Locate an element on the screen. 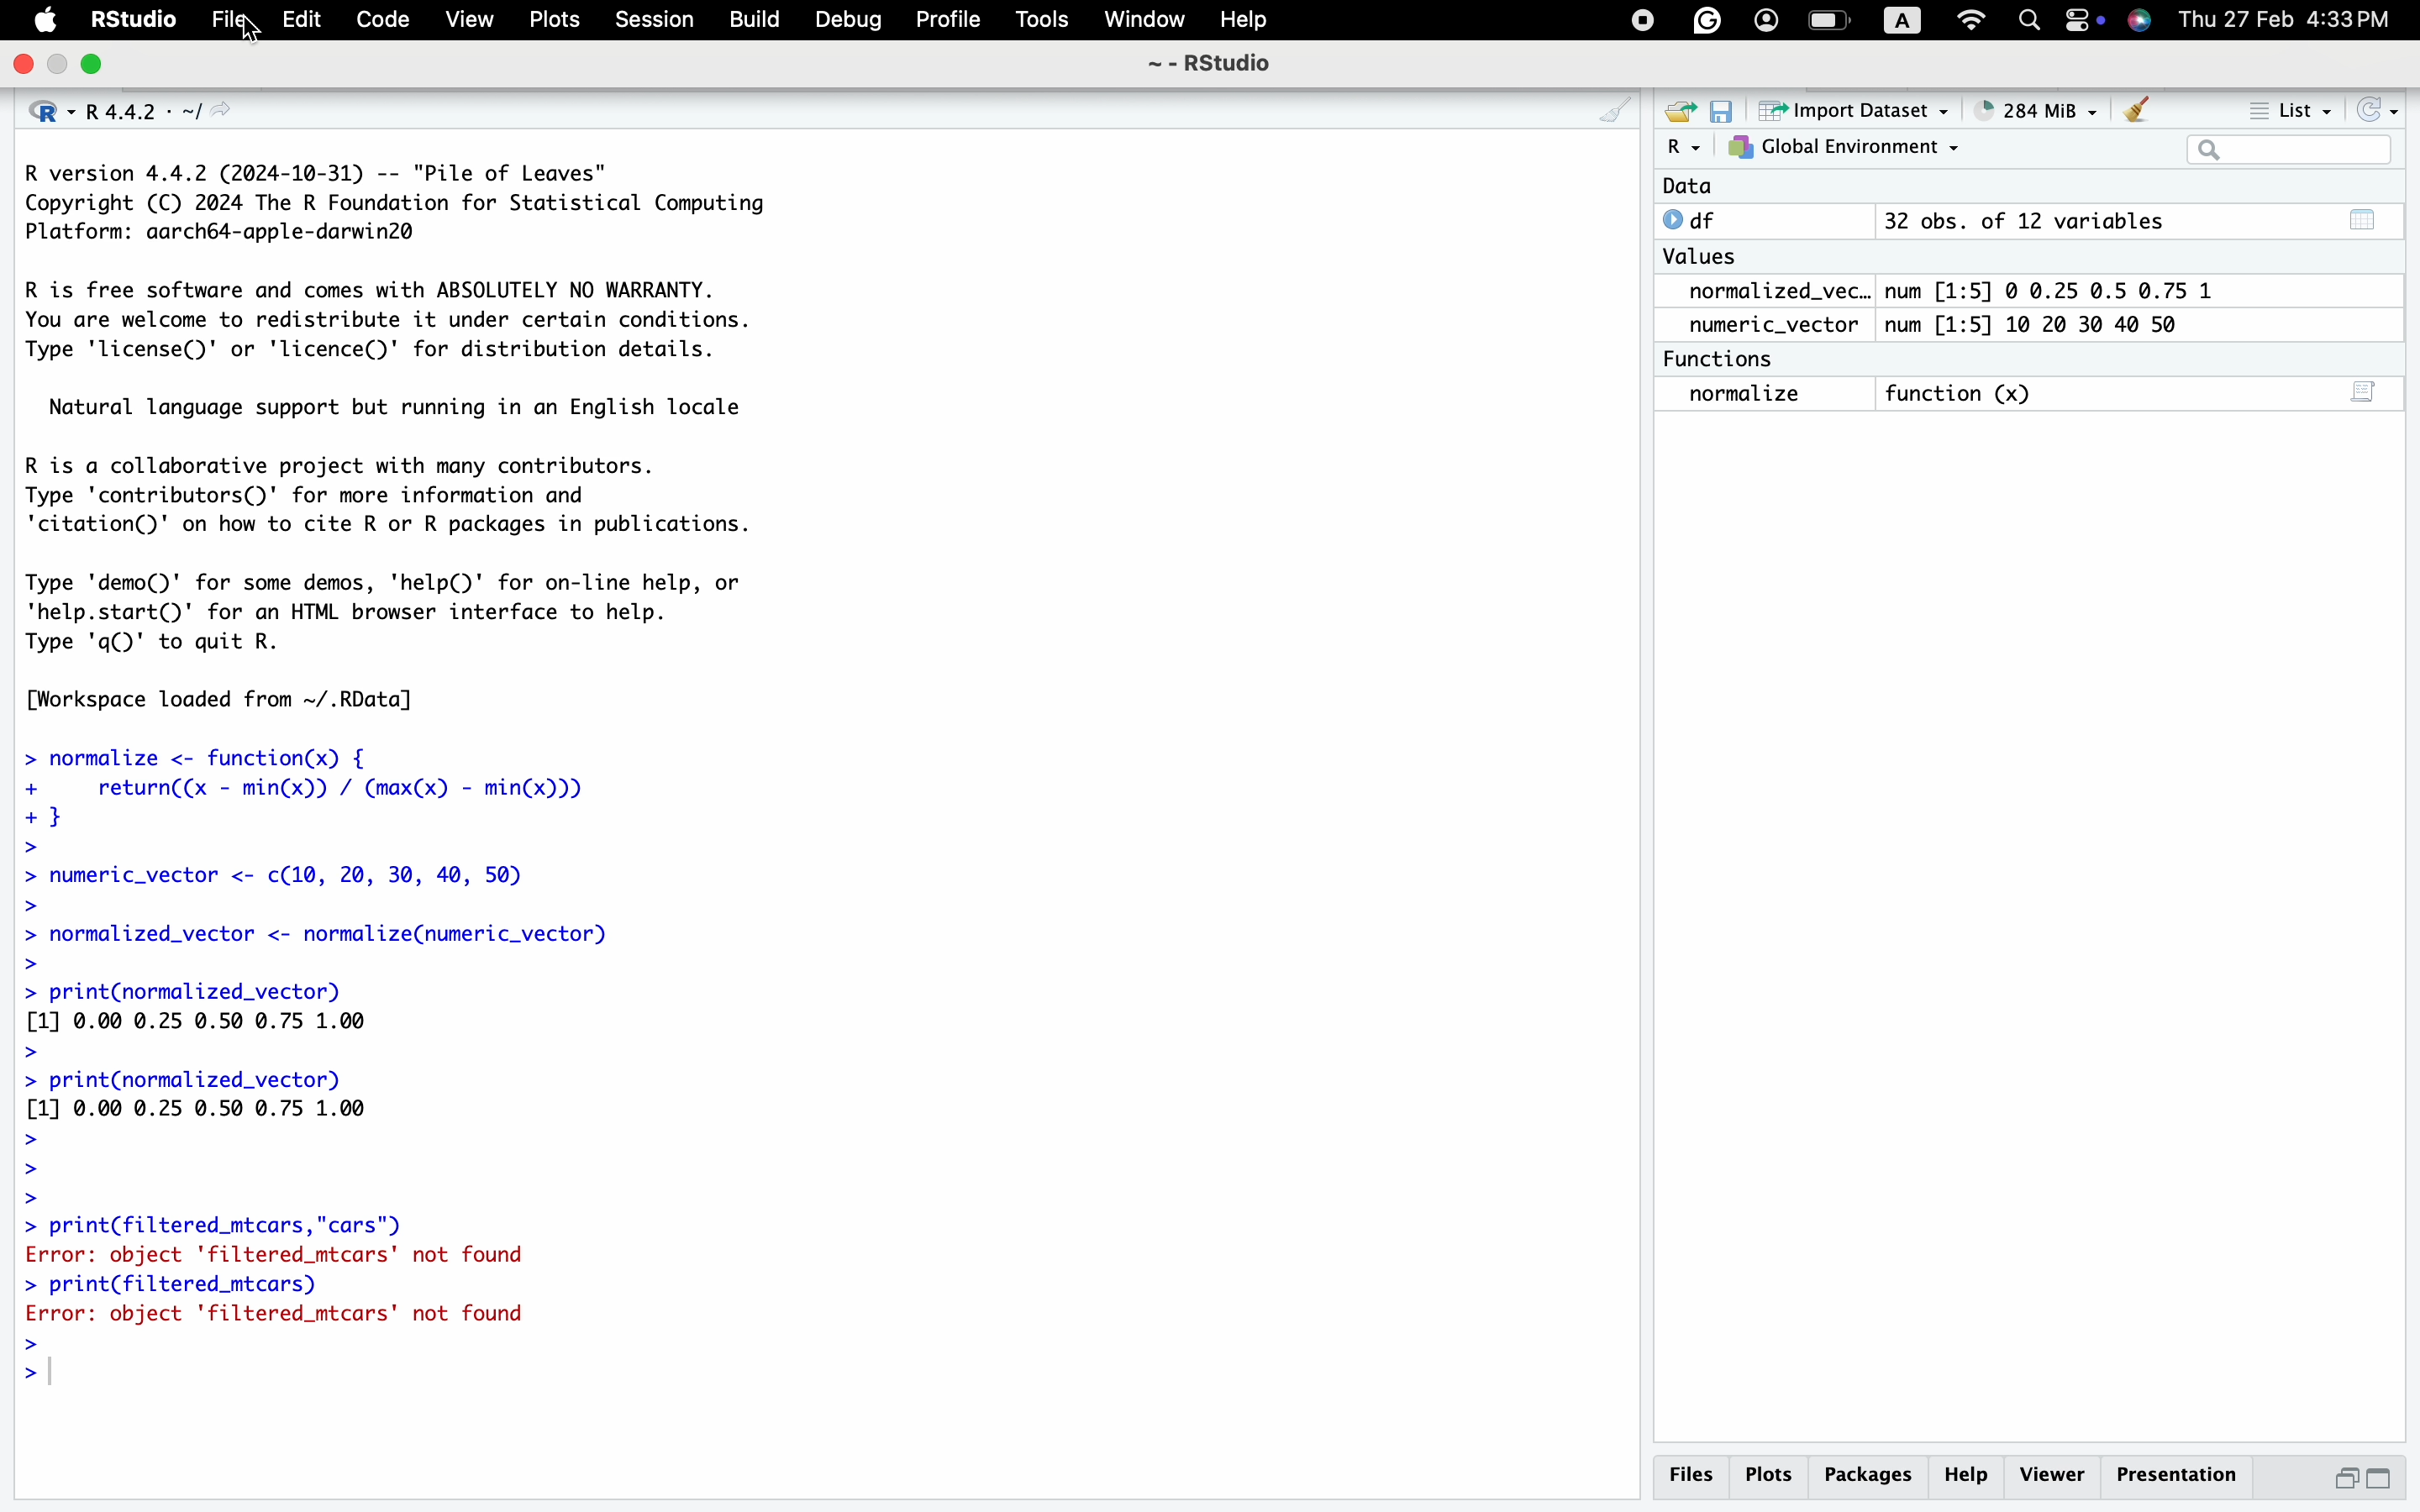   284 MiB  is located at coordinates (2027, 107).